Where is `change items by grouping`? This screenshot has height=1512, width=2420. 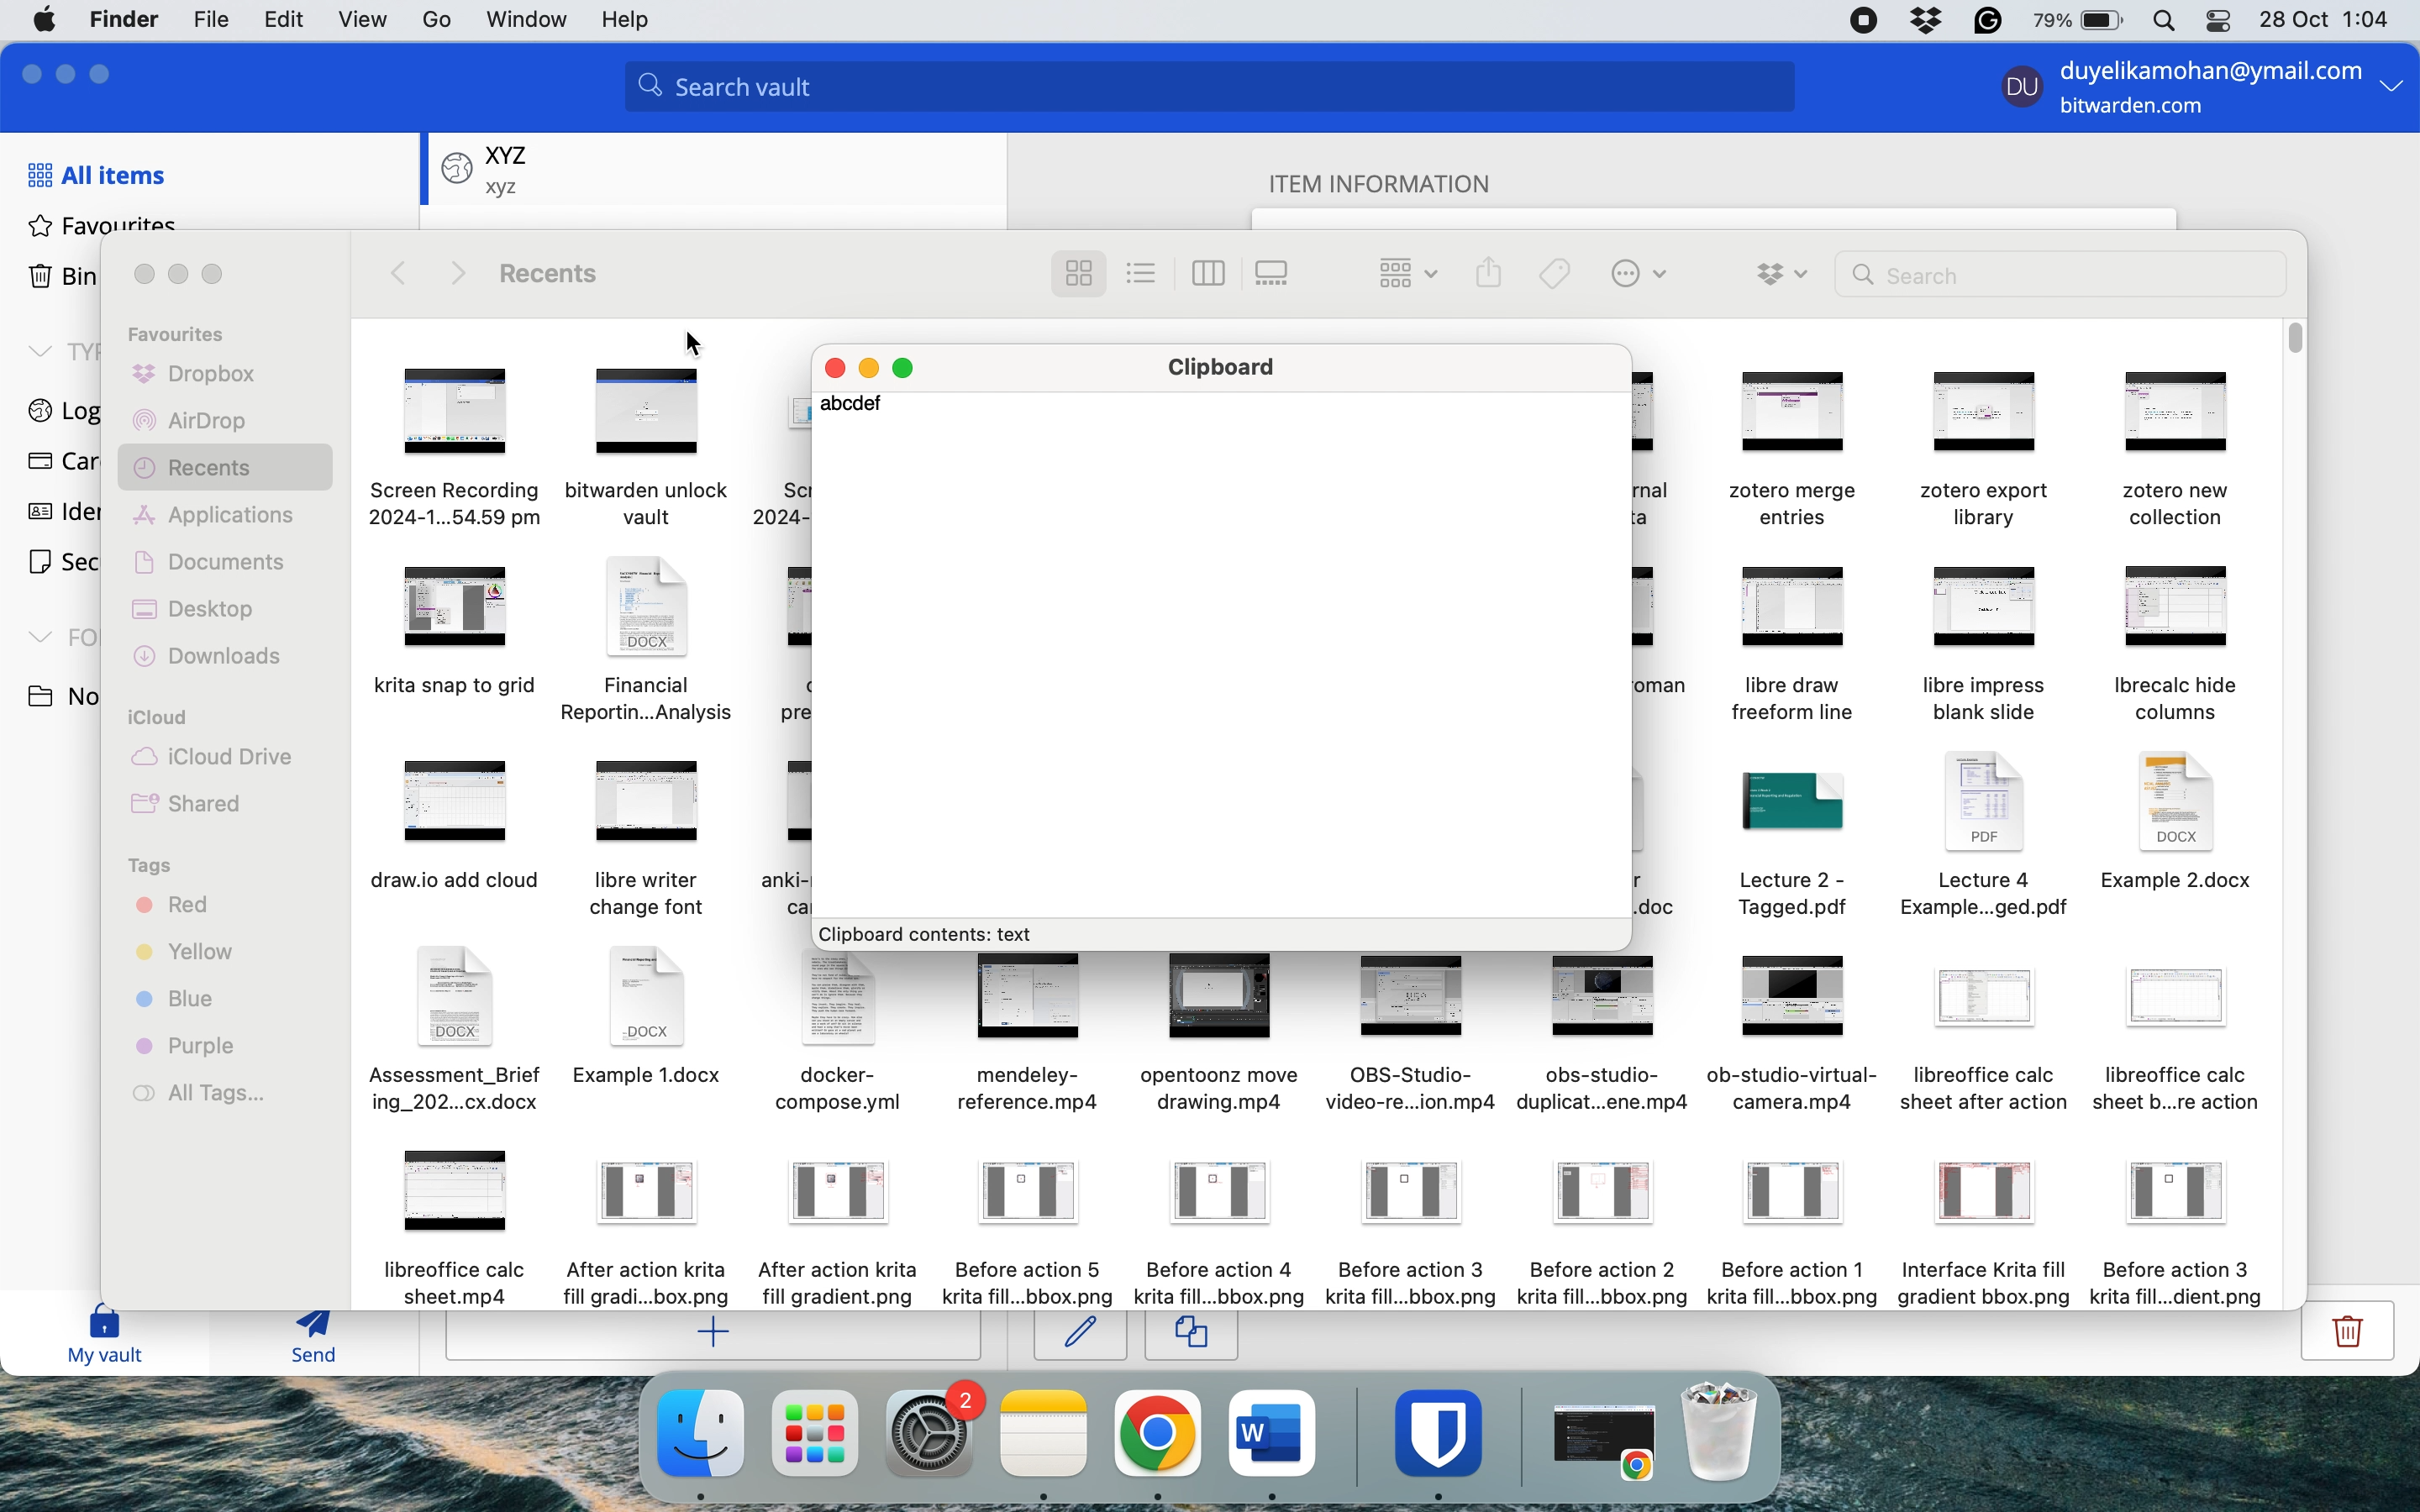
change items by grouping is located at coordinates (1397, 272).